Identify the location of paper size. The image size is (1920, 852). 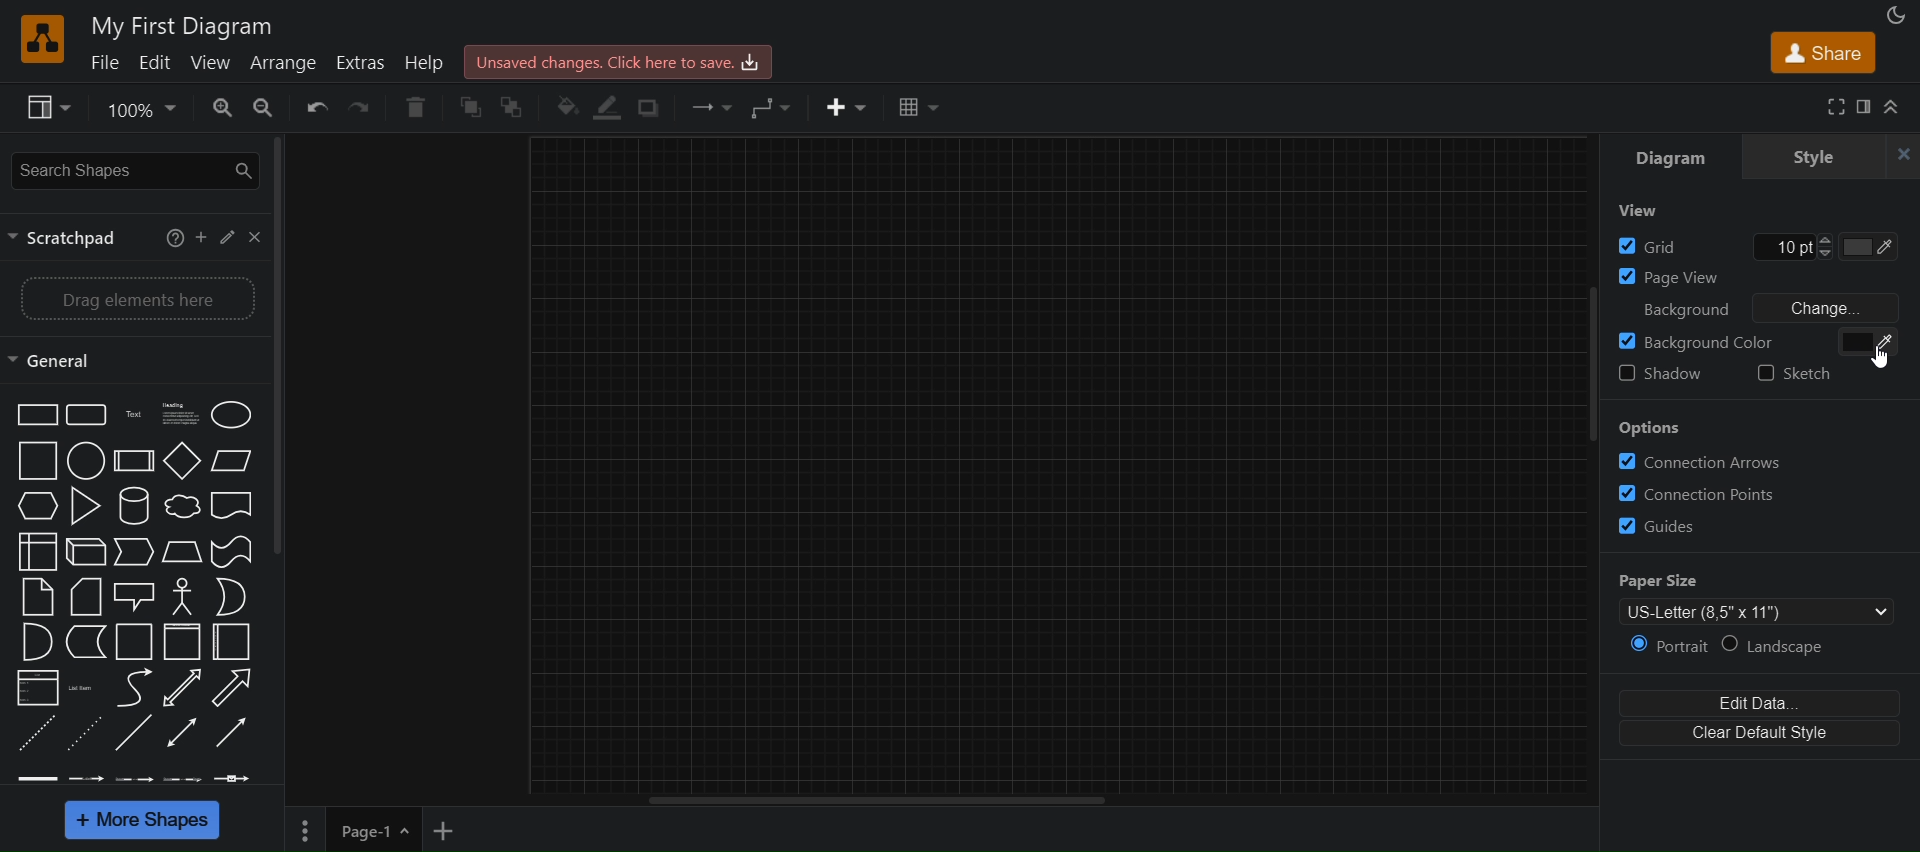
(1752, 598).